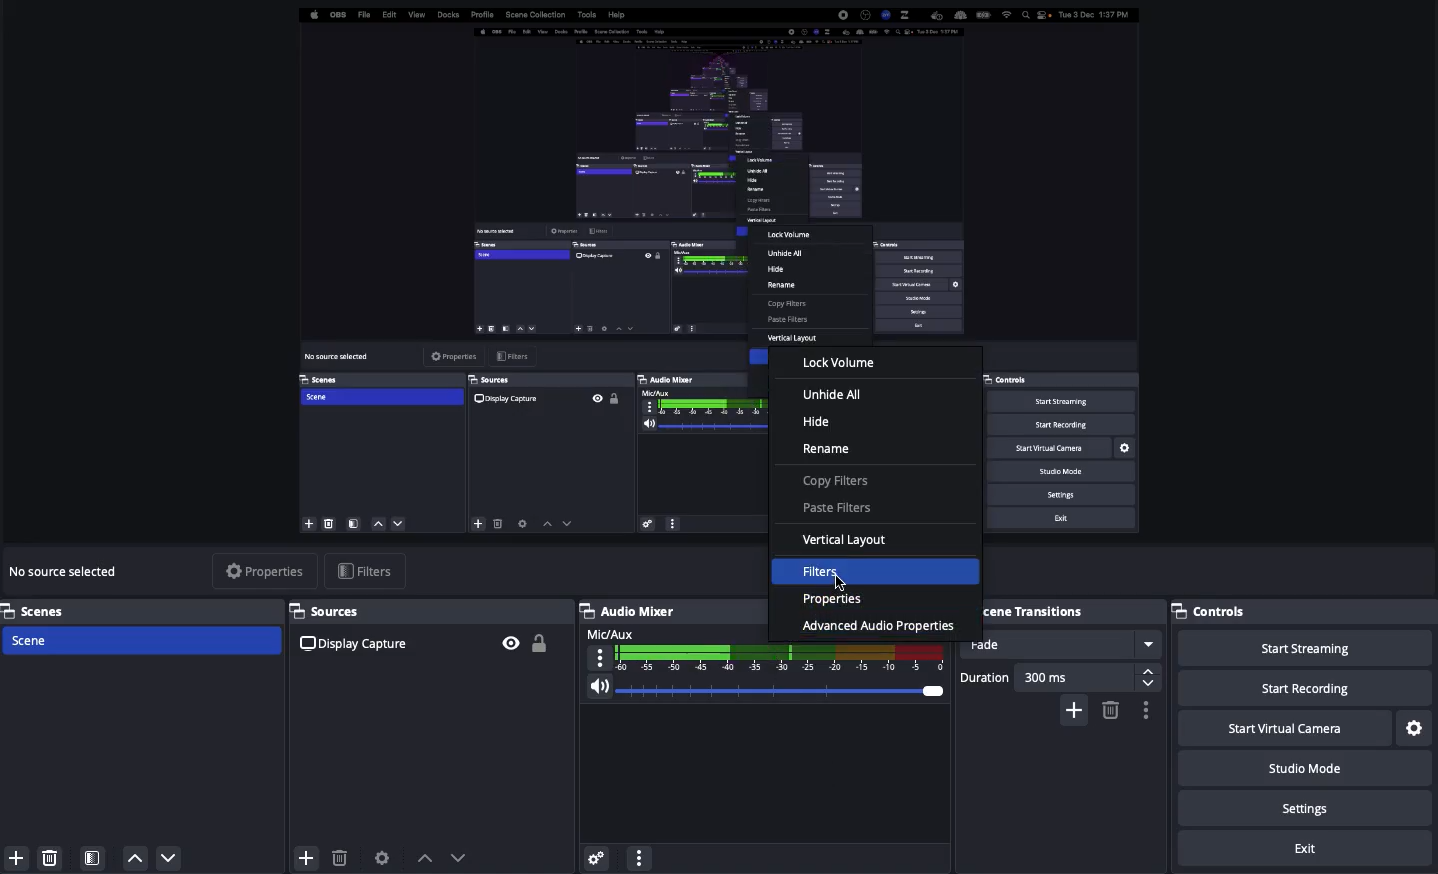 This screenshot has height=874, width=1438. Describe the element at coordinates (510, 641) in the screenshot. I see `Visible` at that location.